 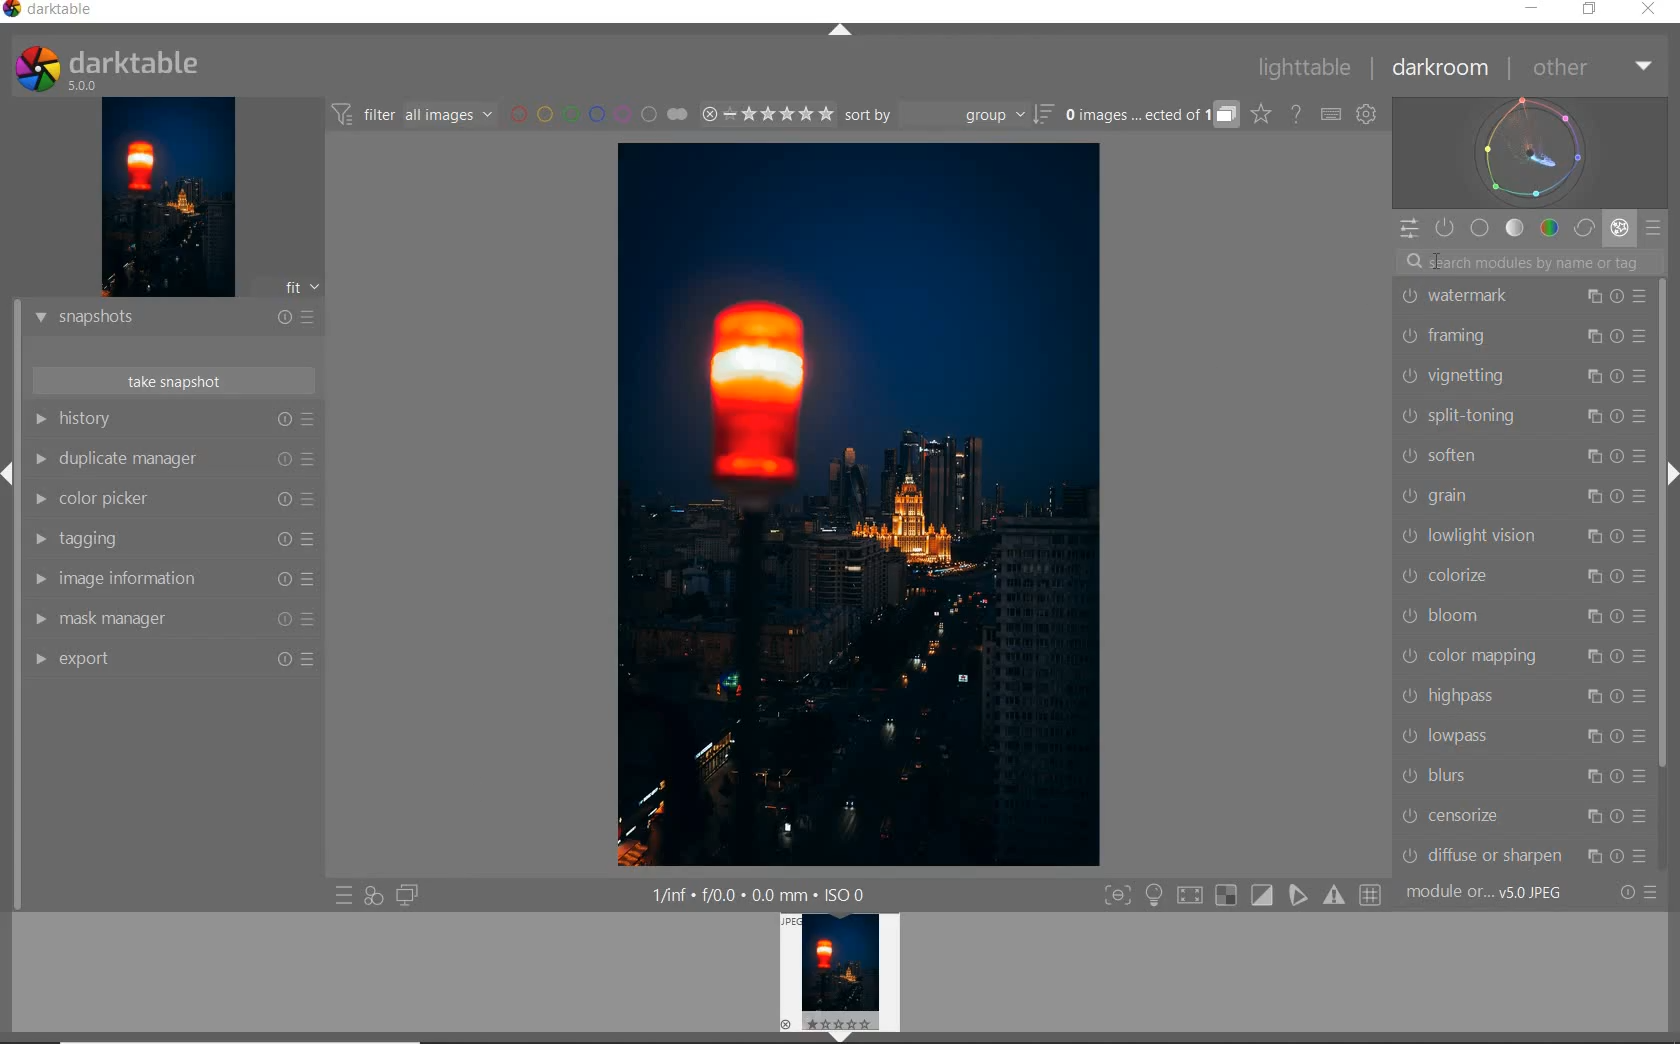 What do you see at coordinates (1464, 779) in the screenshot?
I see `BLURS` at bounding box center [1464, 779].